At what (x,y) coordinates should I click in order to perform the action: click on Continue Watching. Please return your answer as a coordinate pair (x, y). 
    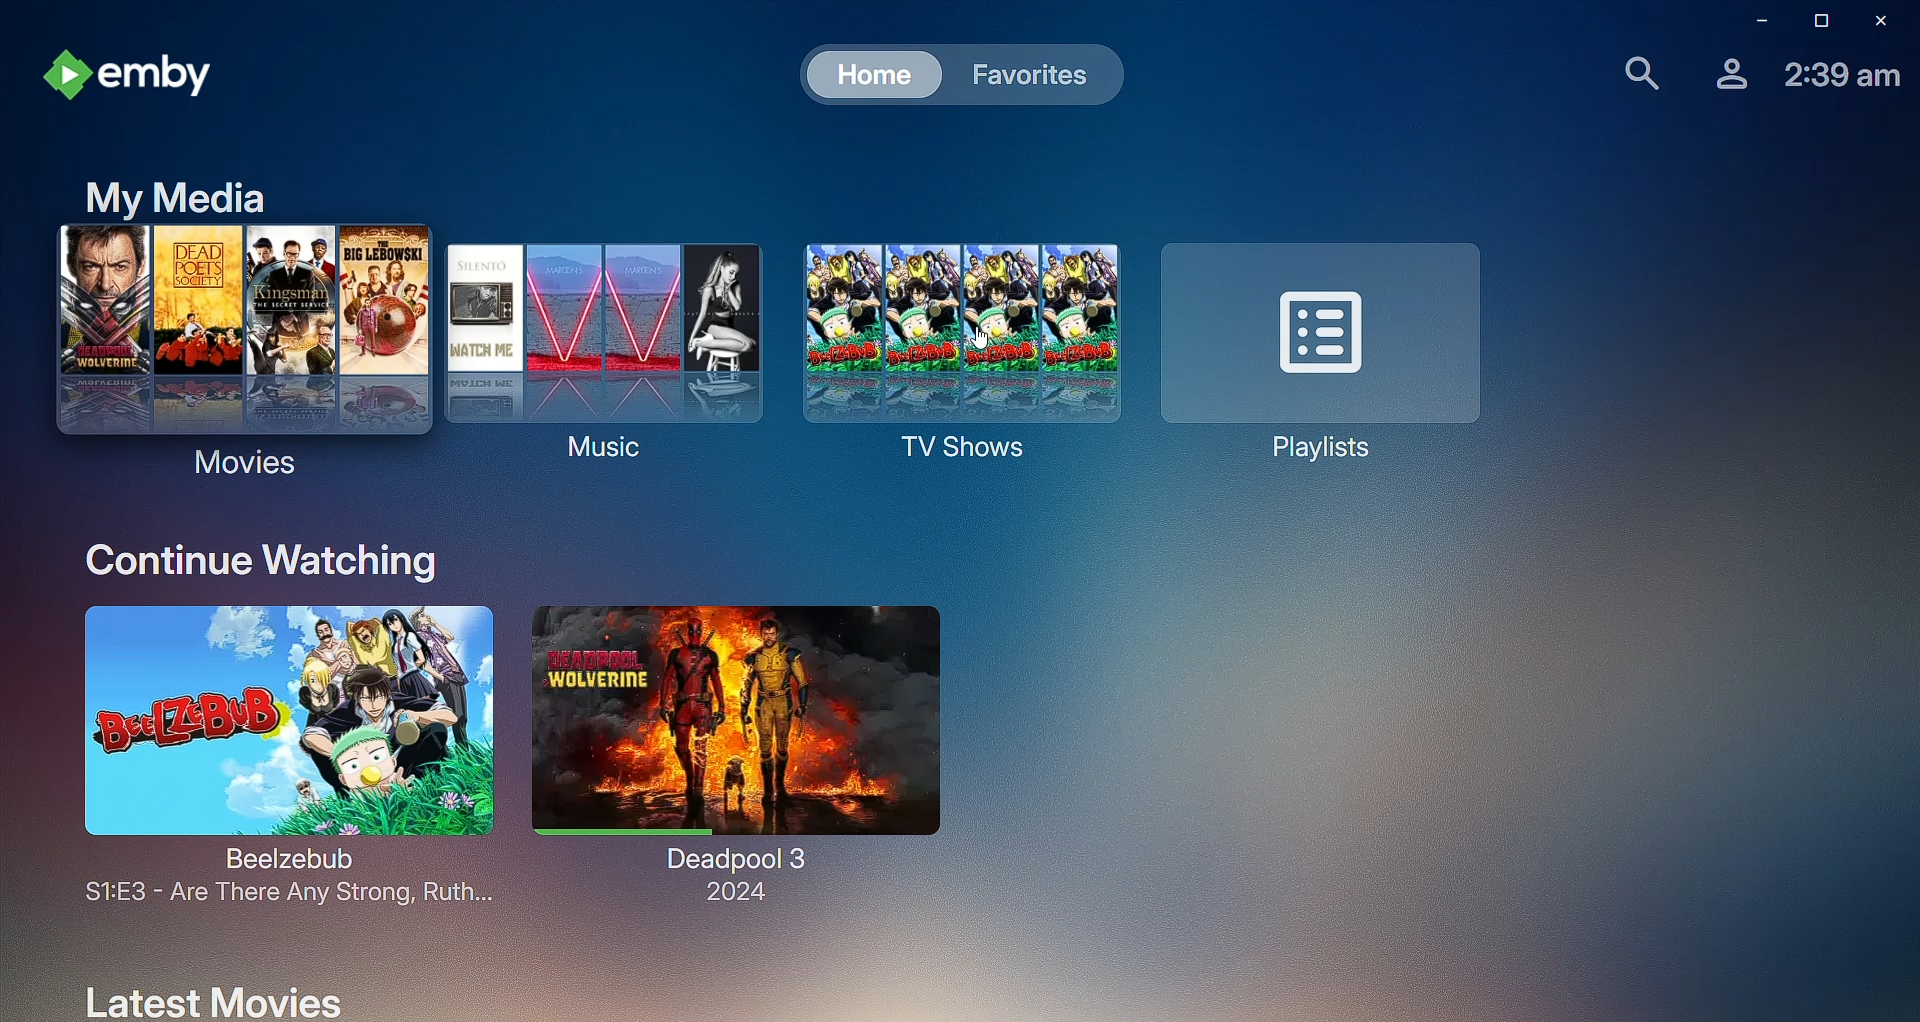
    Looking at the image, I should click on (251, 558).